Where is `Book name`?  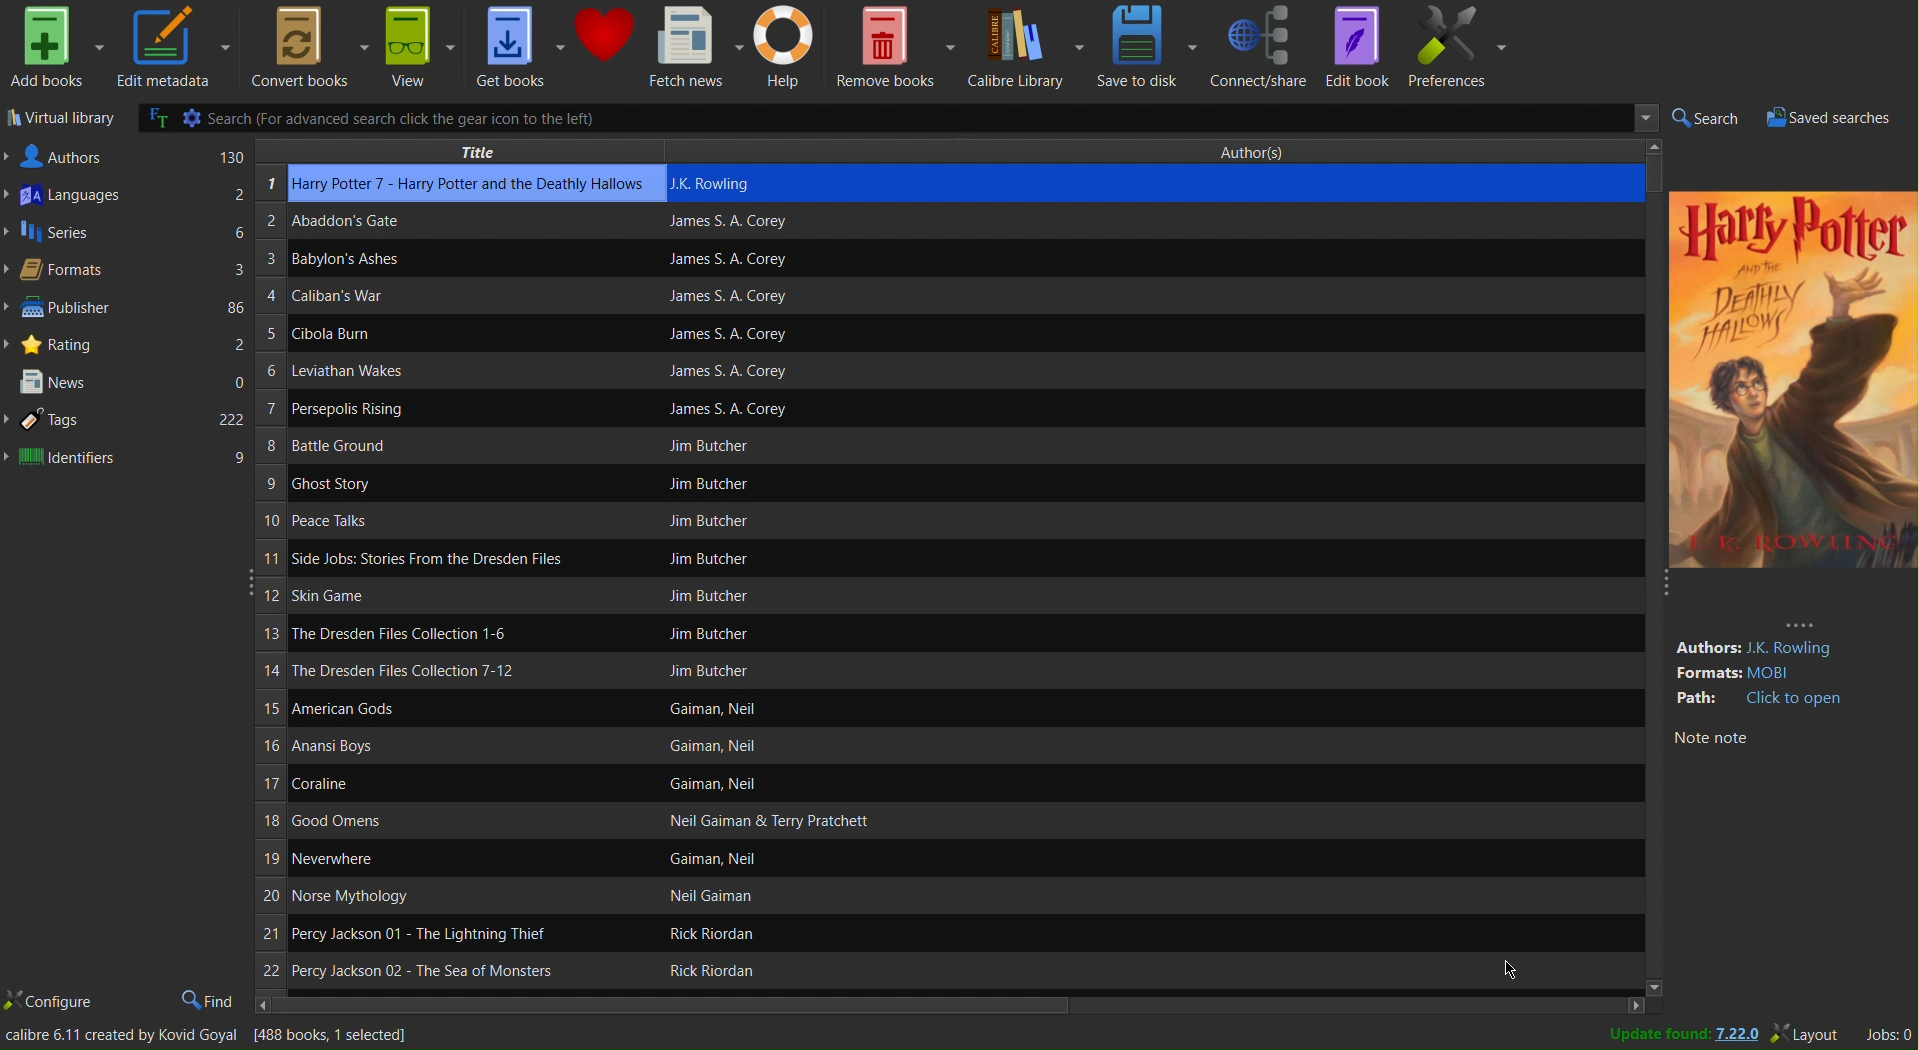 Book name is located at coordinates (364, 299).